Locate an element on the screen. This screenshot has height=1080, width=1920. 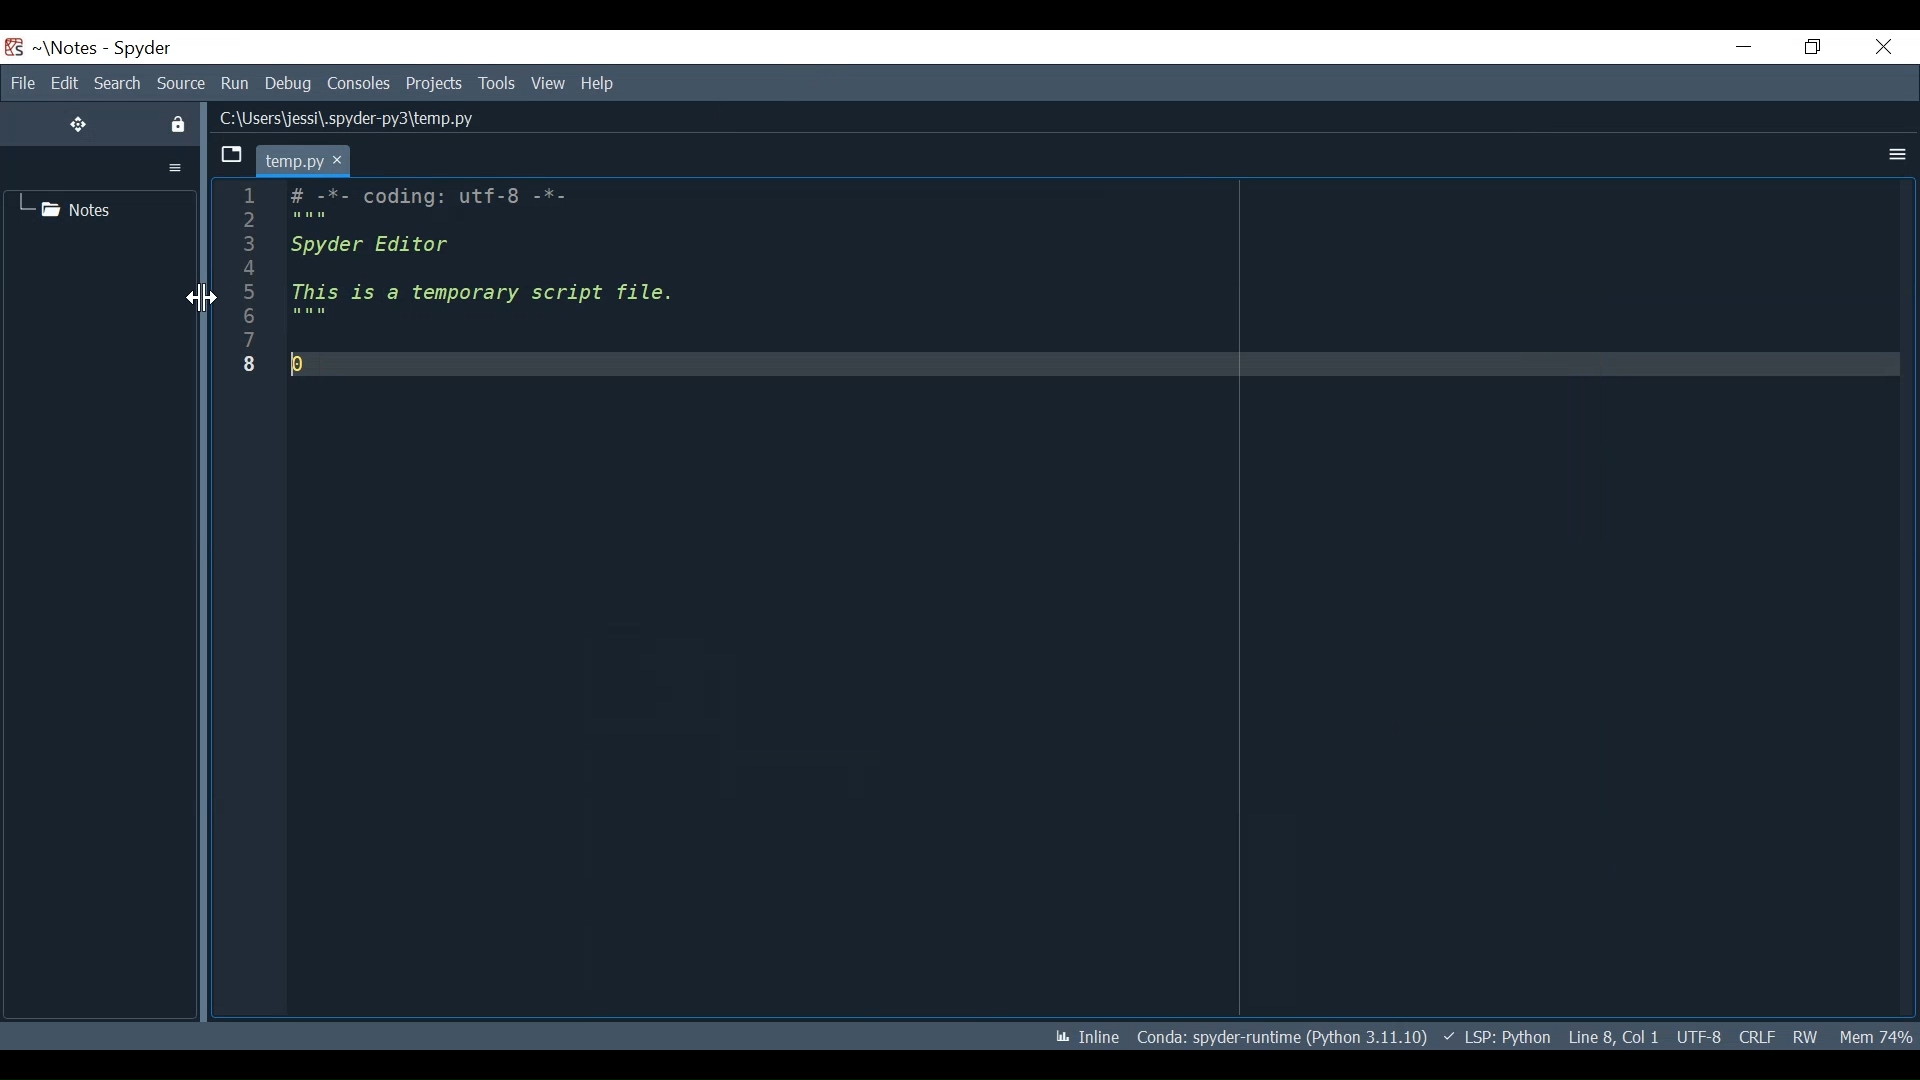
Run is located at coordinates (233, 83).